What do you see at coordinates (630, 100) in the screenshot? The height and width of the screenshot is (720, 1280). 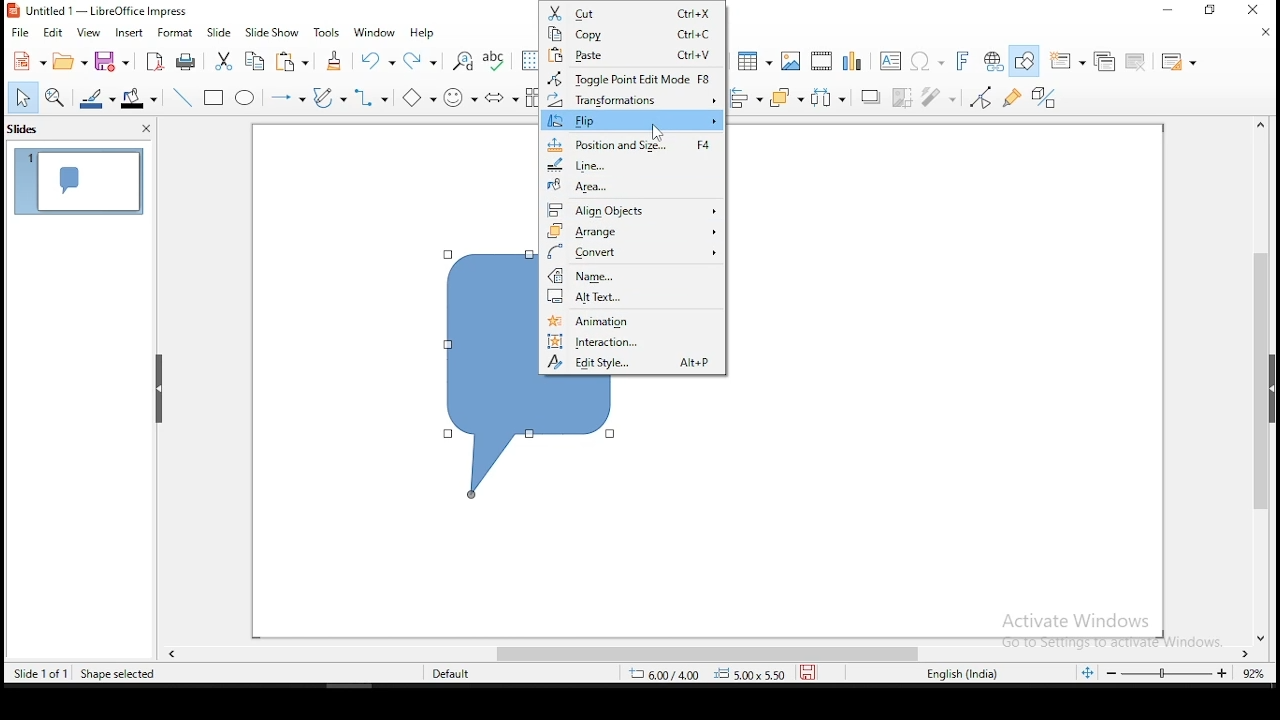 I see `transformation` at bounding box center [630, 100].